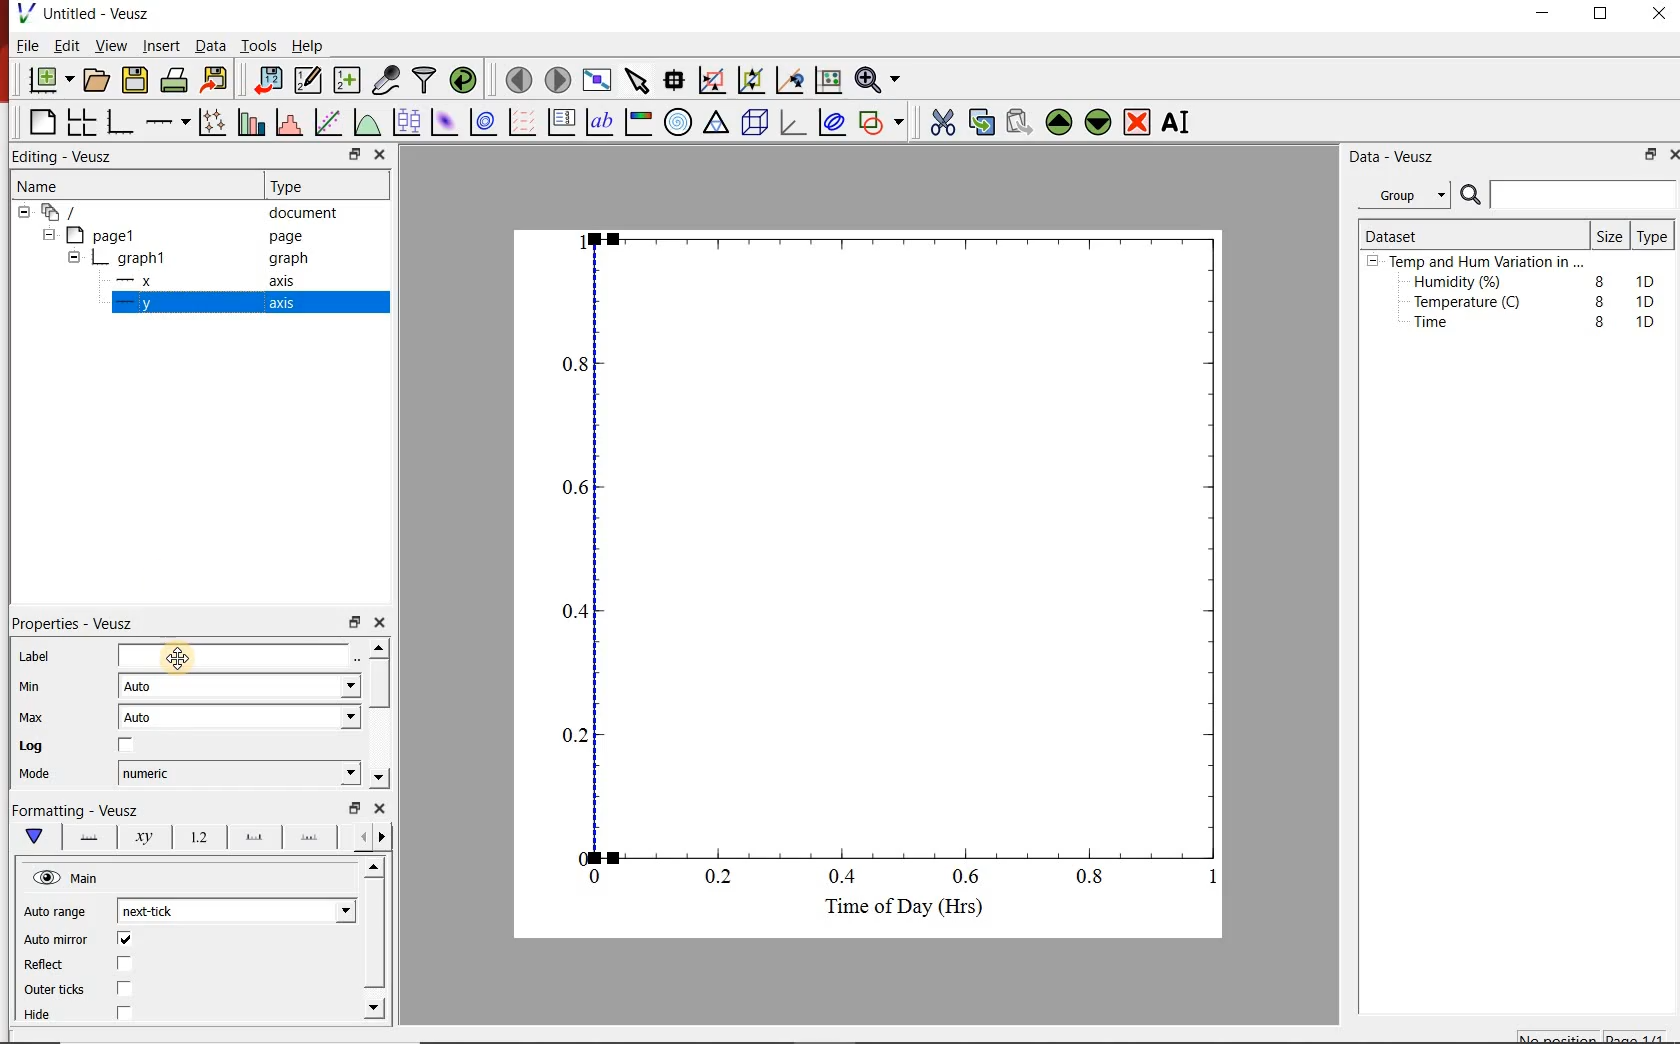  I want to click on axis line, so click(90, 838).